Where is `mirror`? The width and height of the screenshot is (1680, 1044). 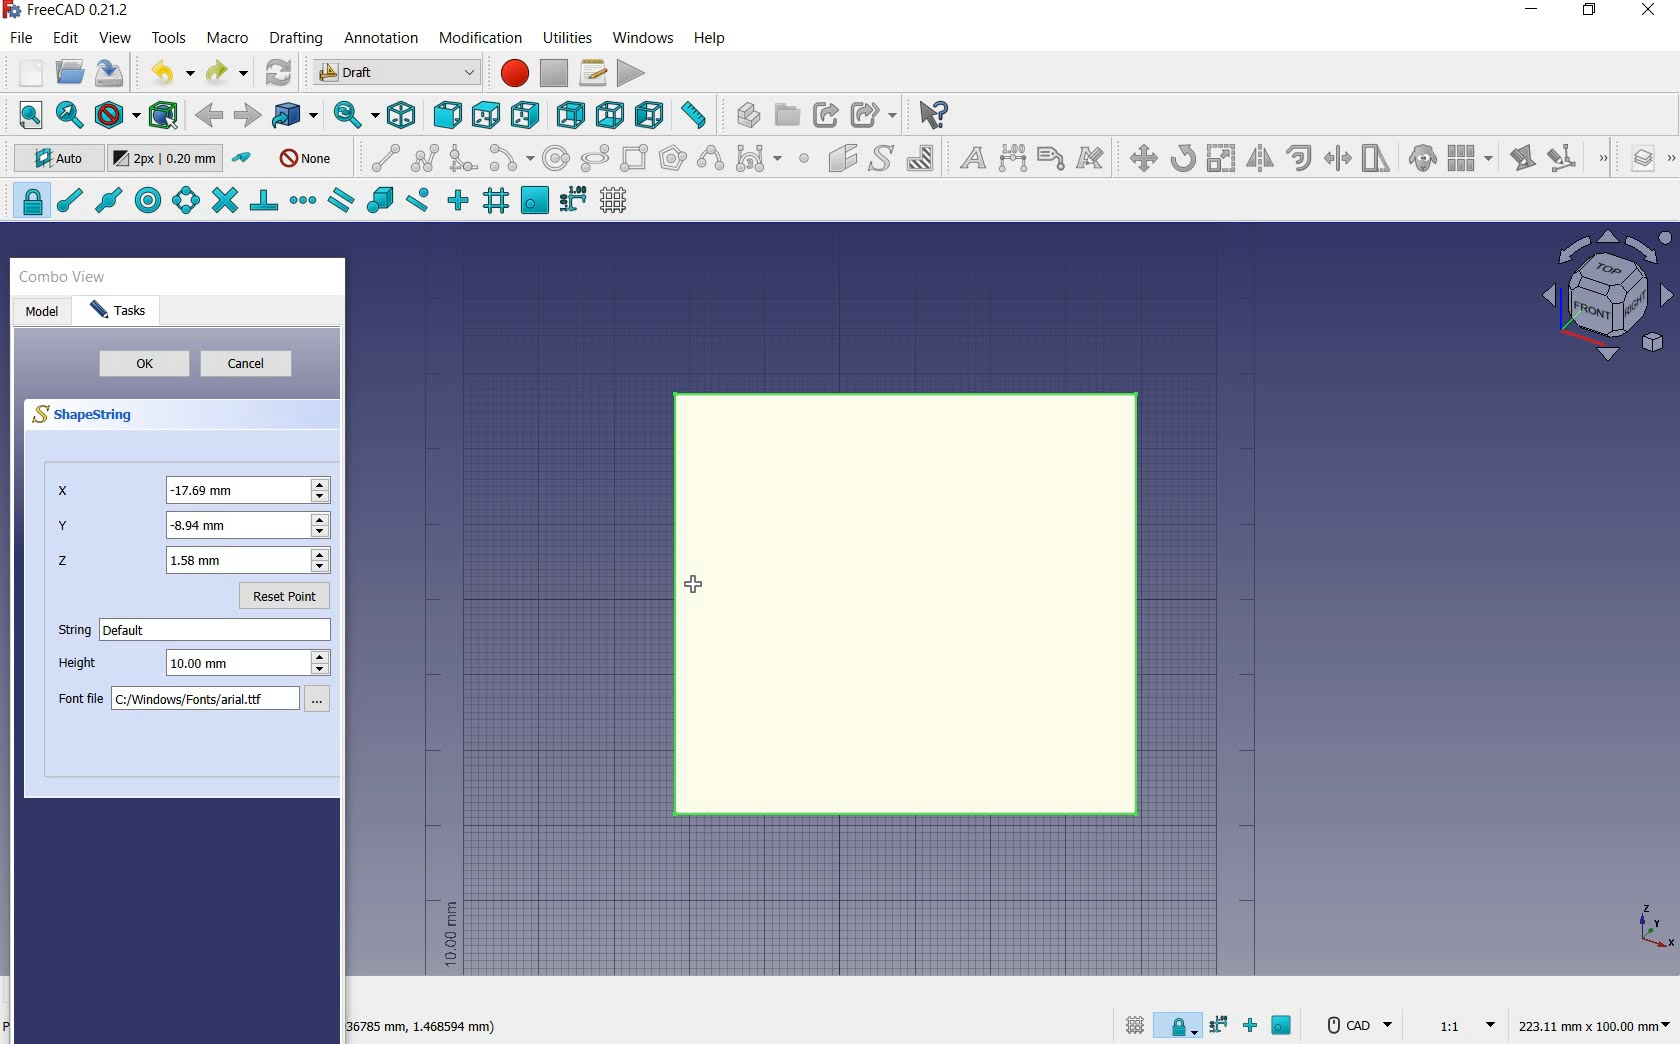 mirror is located at coordinates (1258, 160).